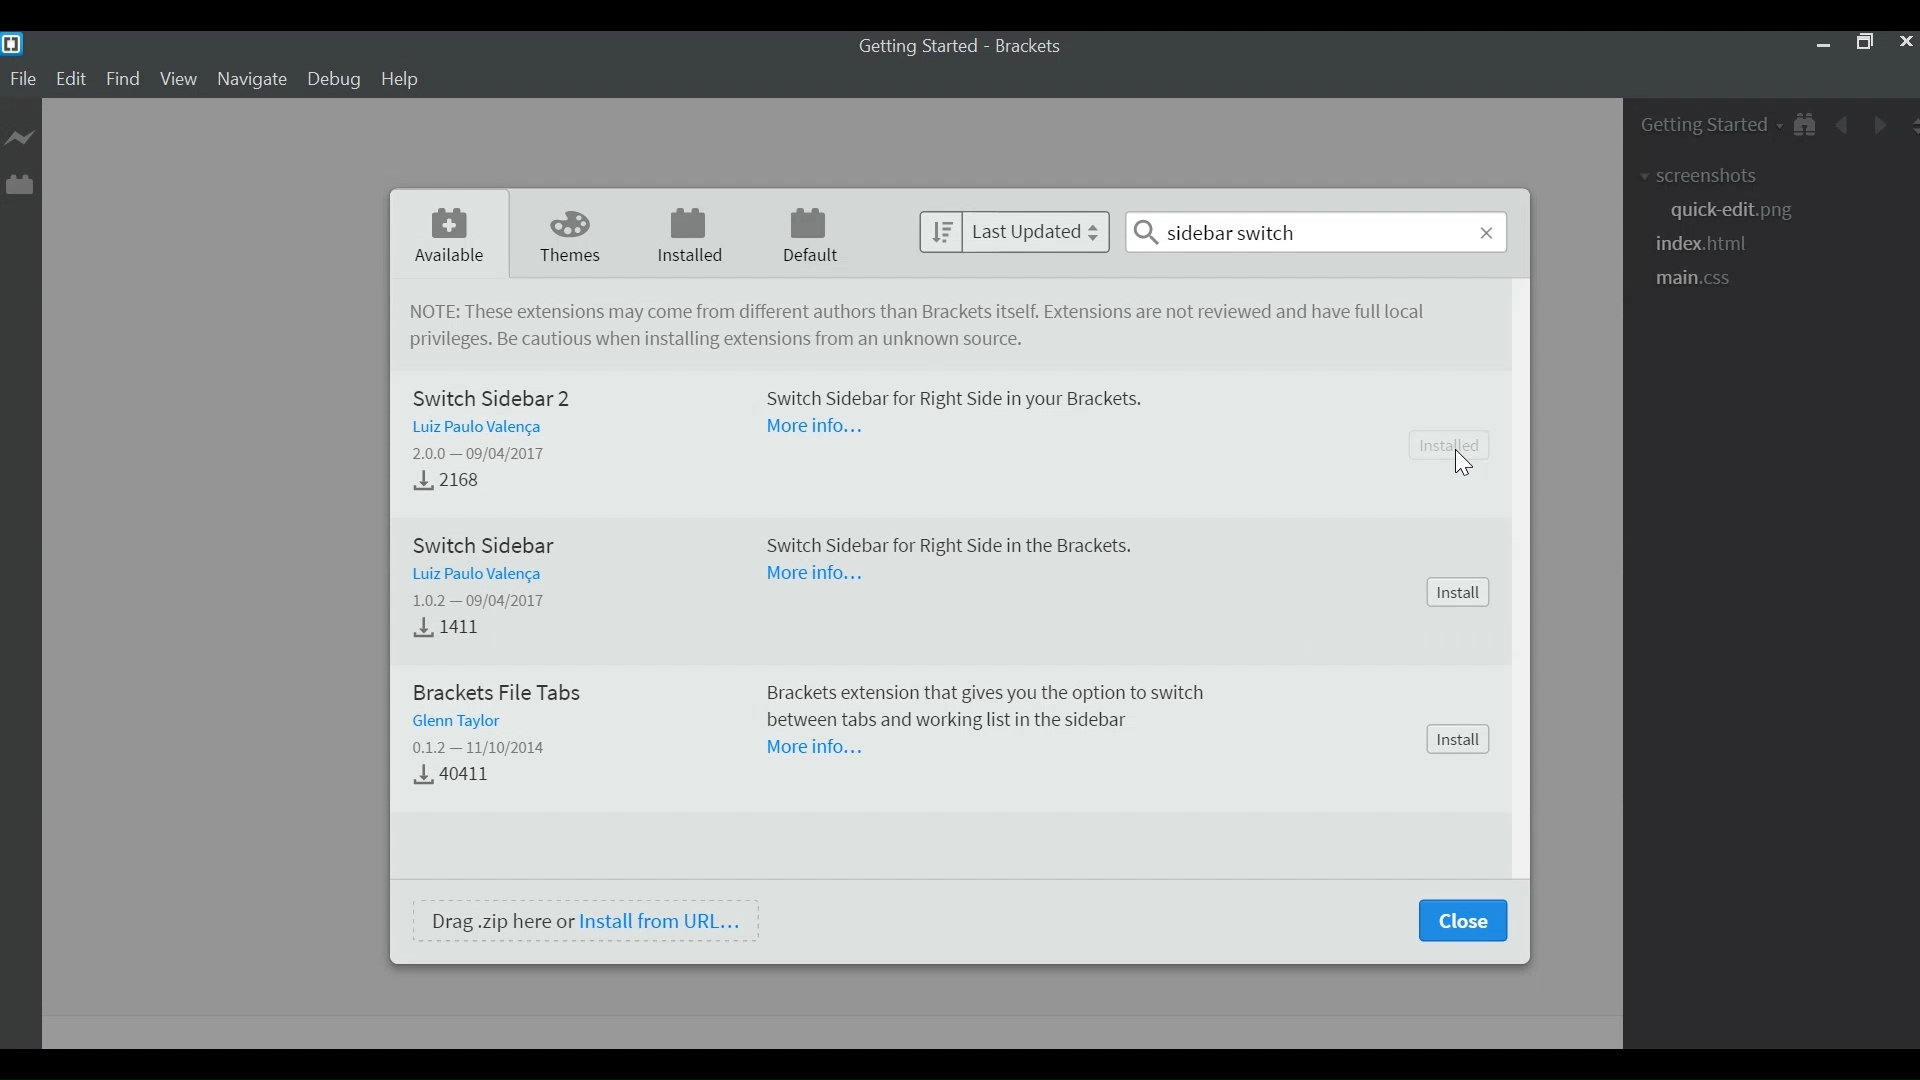  I want to click on index.html, so click(1703, 244).